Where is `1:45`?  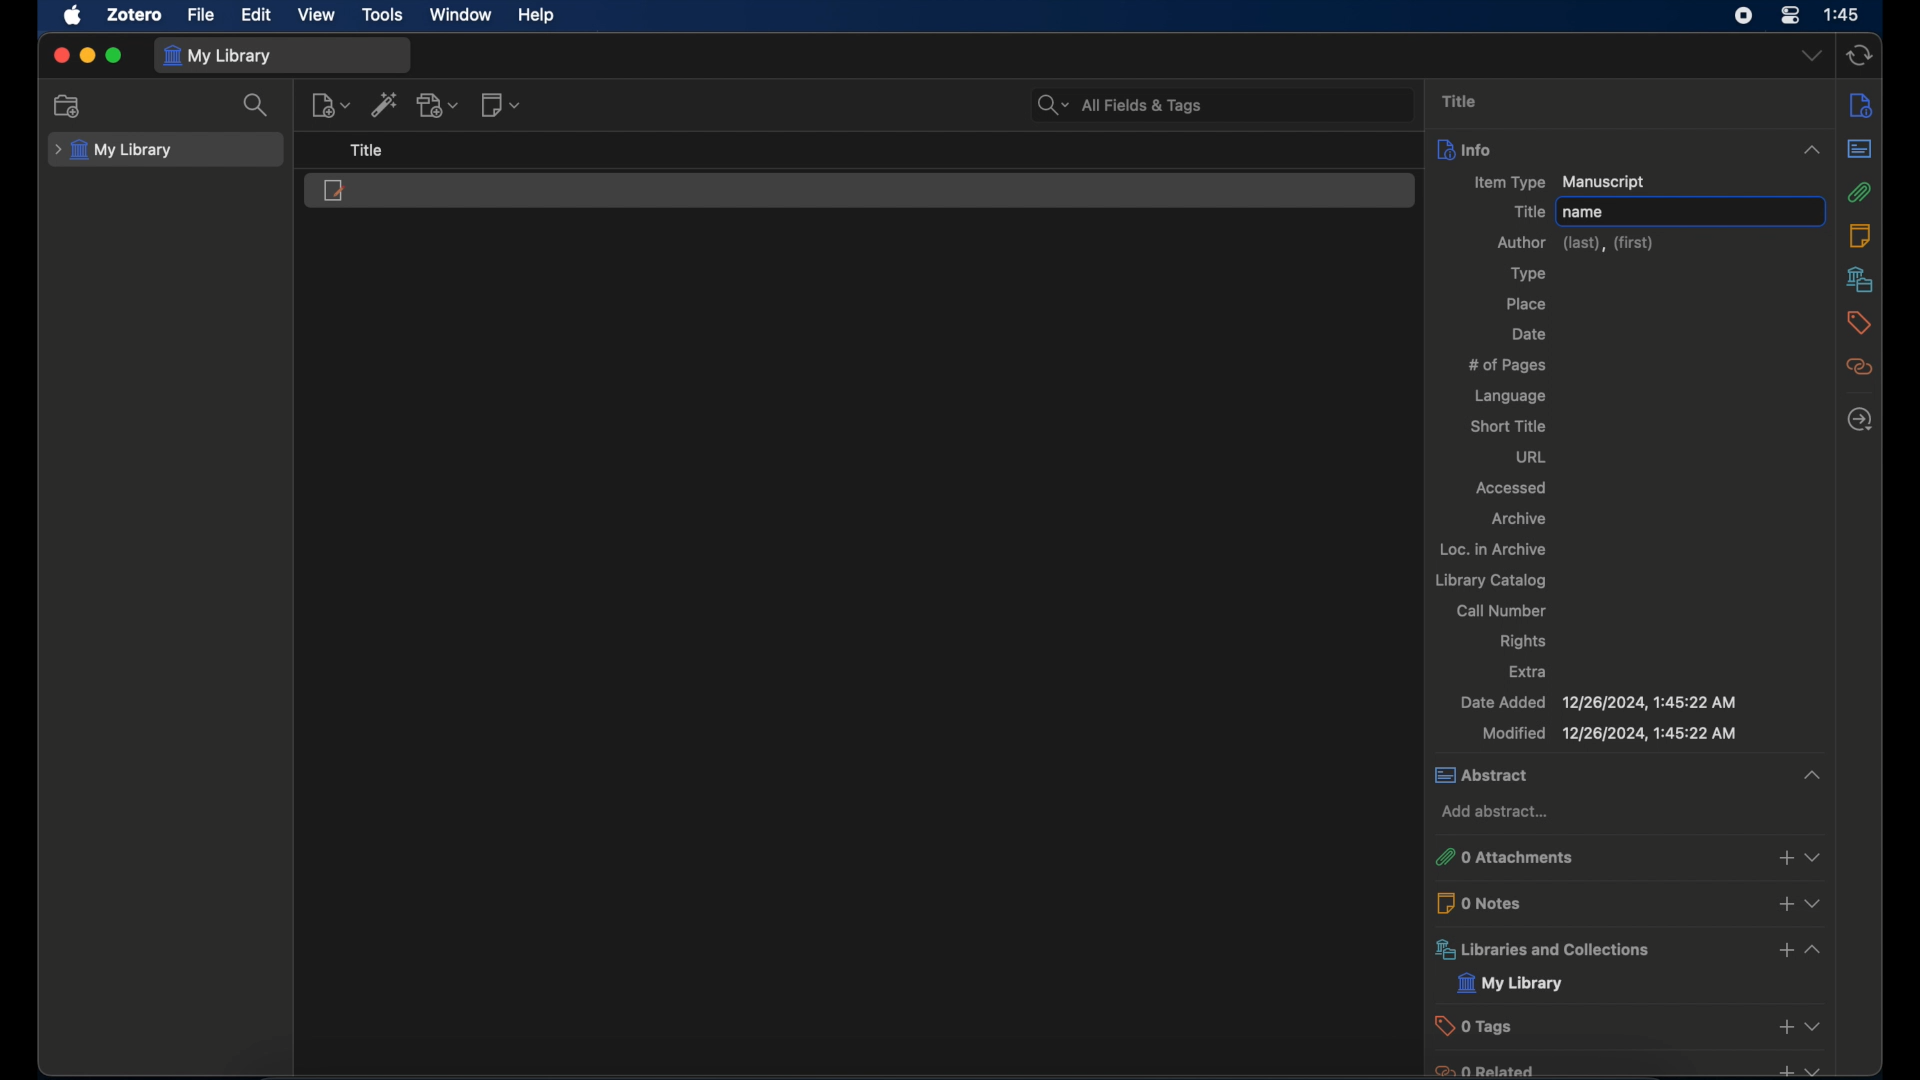 1:45 is located at coordinates (1843, 15).